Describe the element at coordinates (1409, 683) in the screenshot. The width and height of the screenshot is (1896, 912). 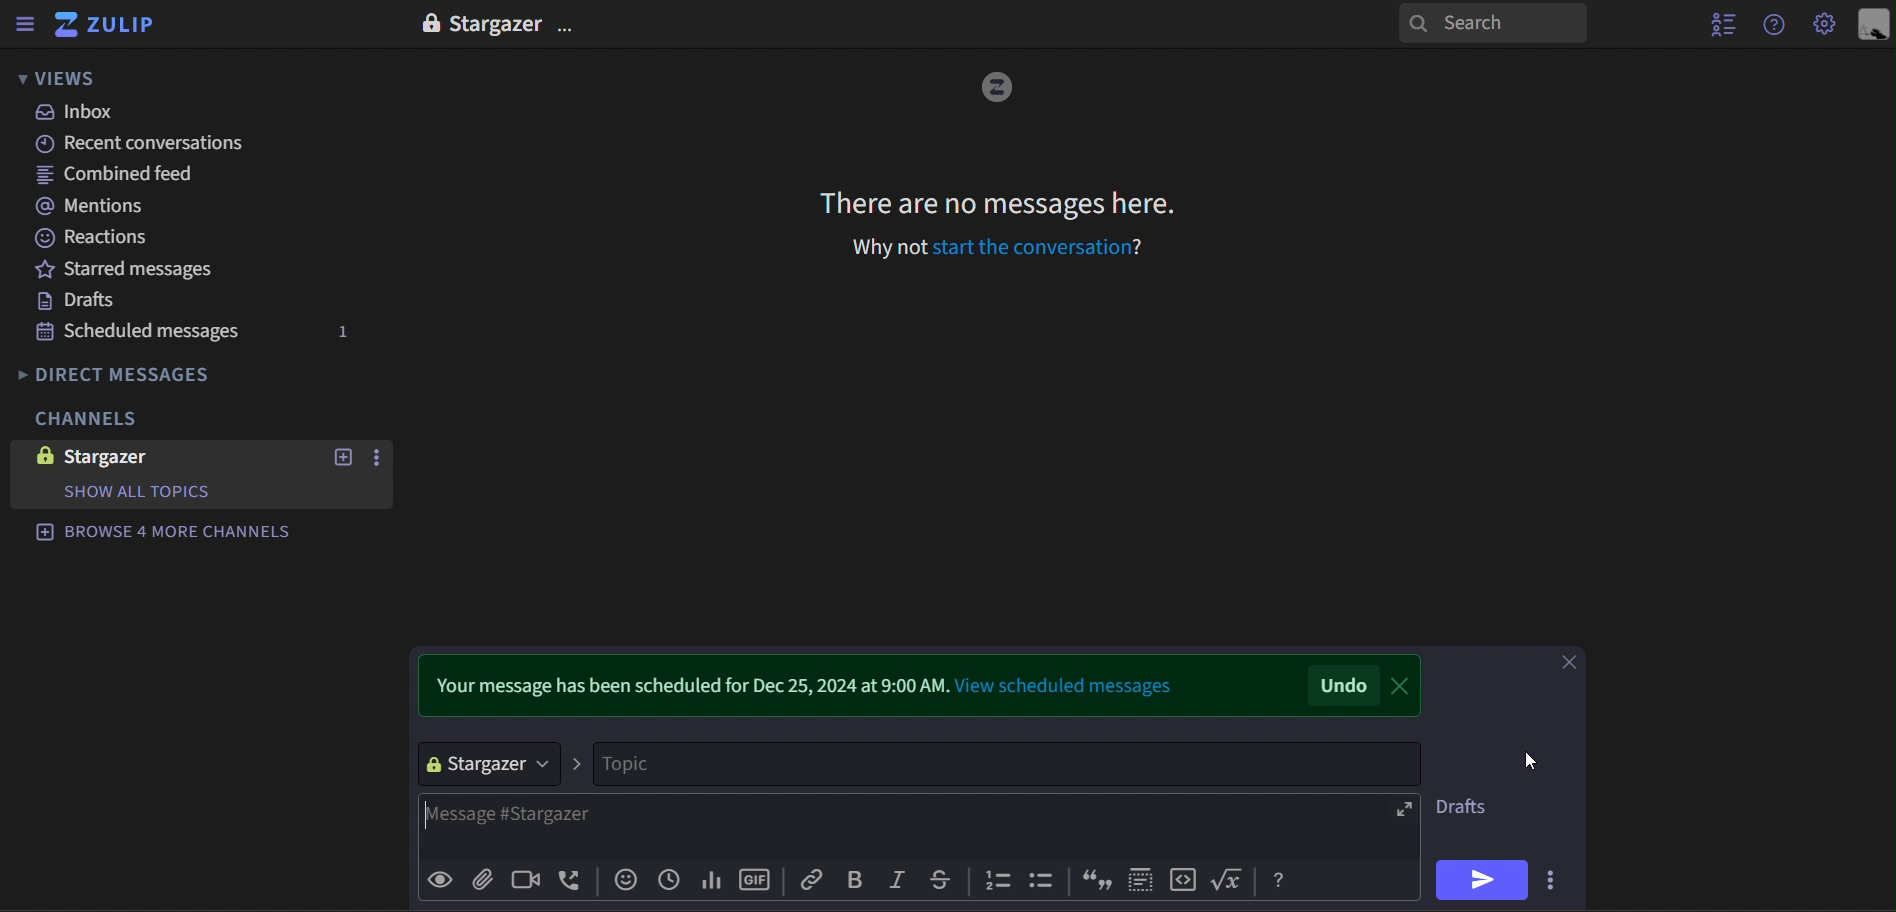
I see `Close ` at that location.